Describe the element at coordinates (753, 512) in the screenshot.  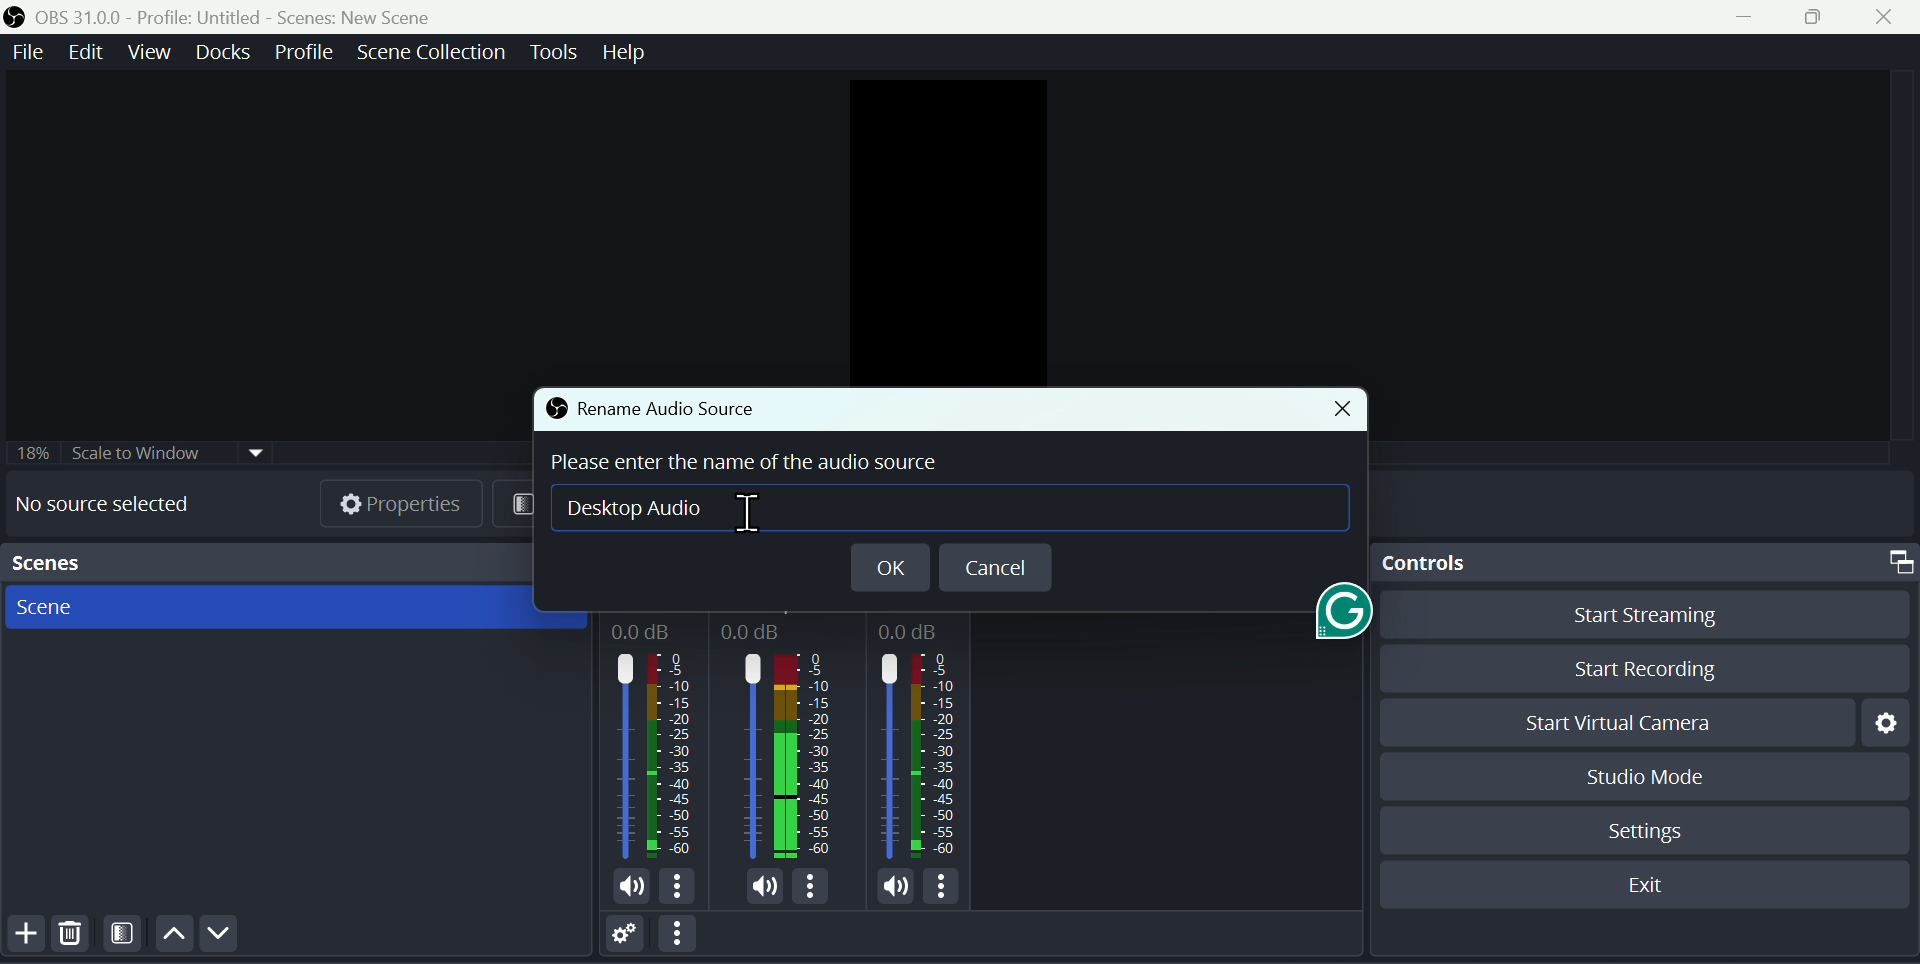
I see `cursor` at that location.